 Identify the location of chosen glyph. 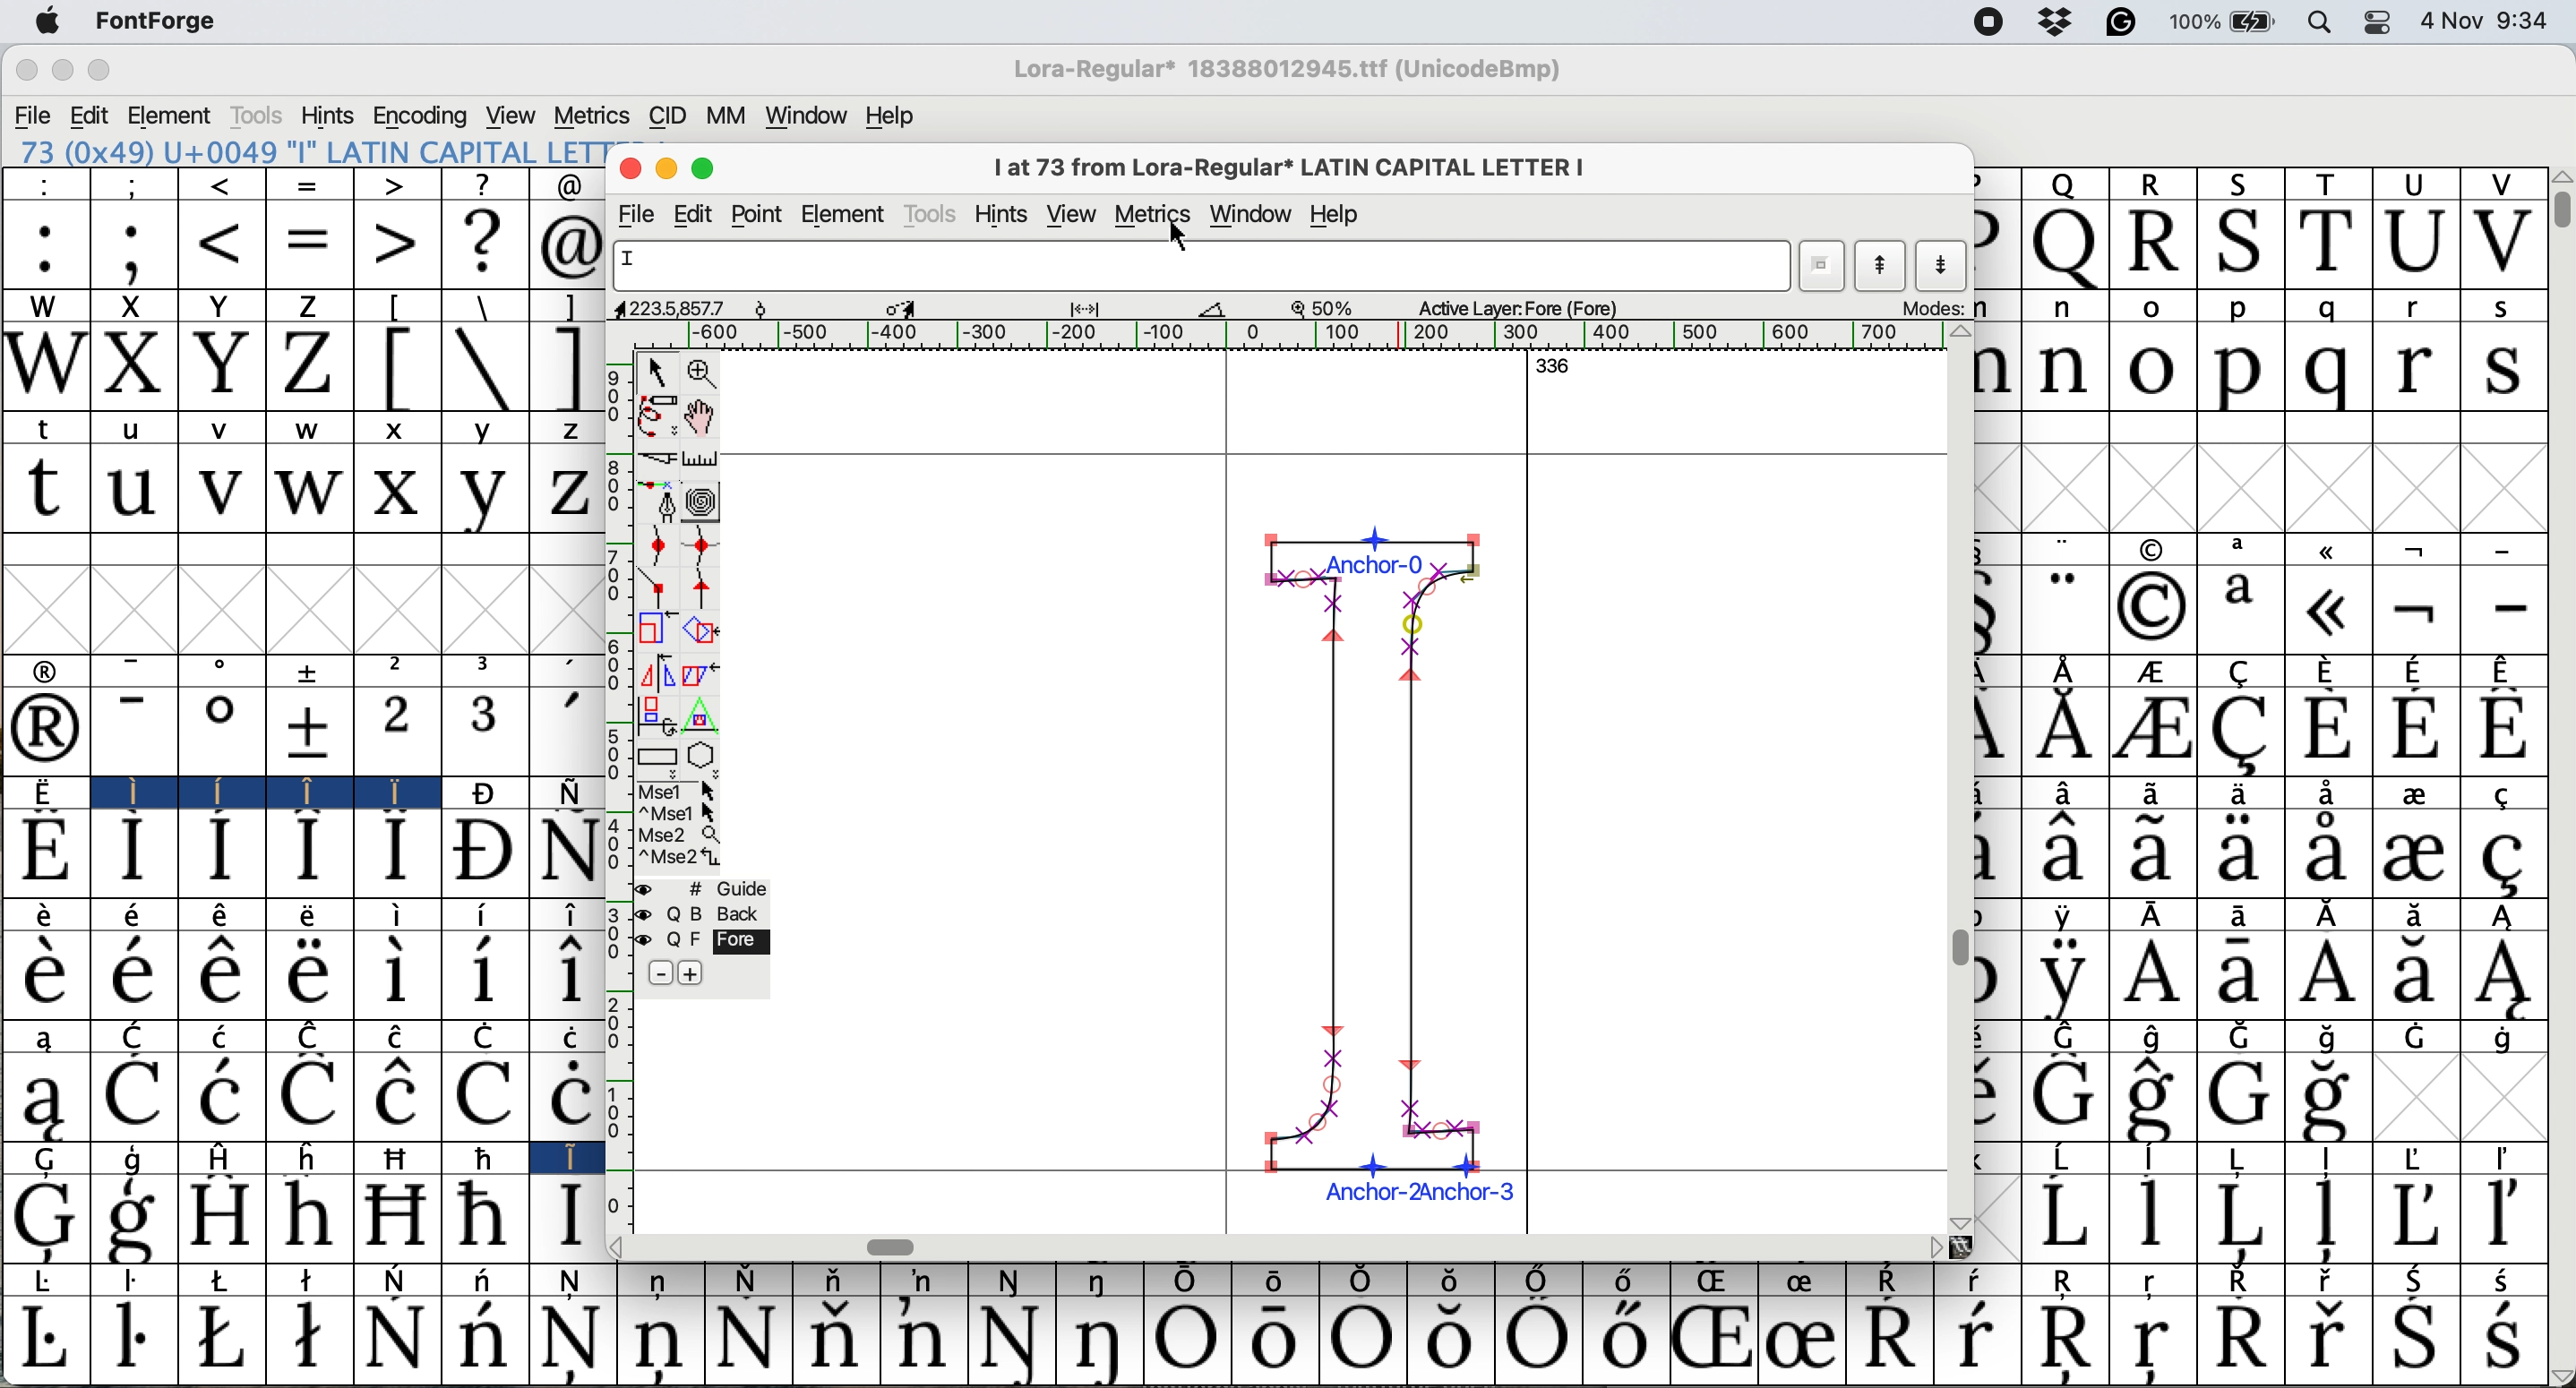
(1385, 860).